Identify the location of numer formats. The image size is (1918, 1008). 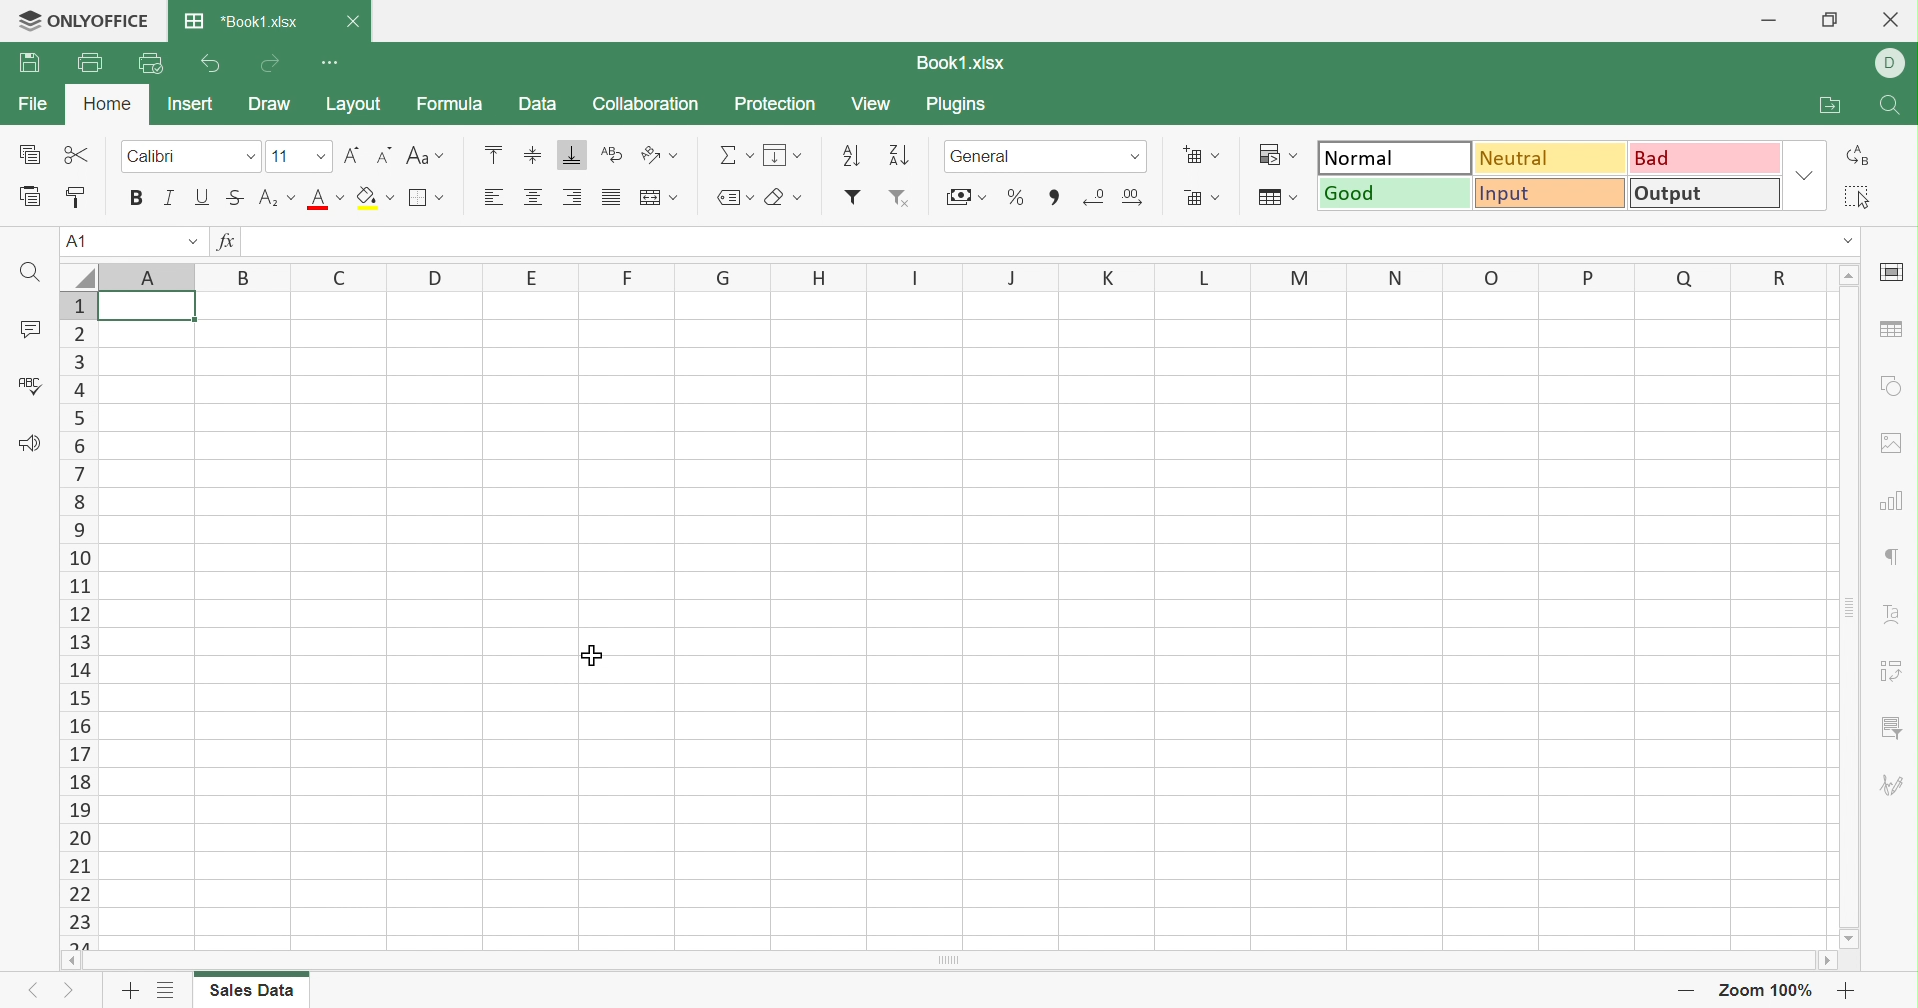
(1128, 157).